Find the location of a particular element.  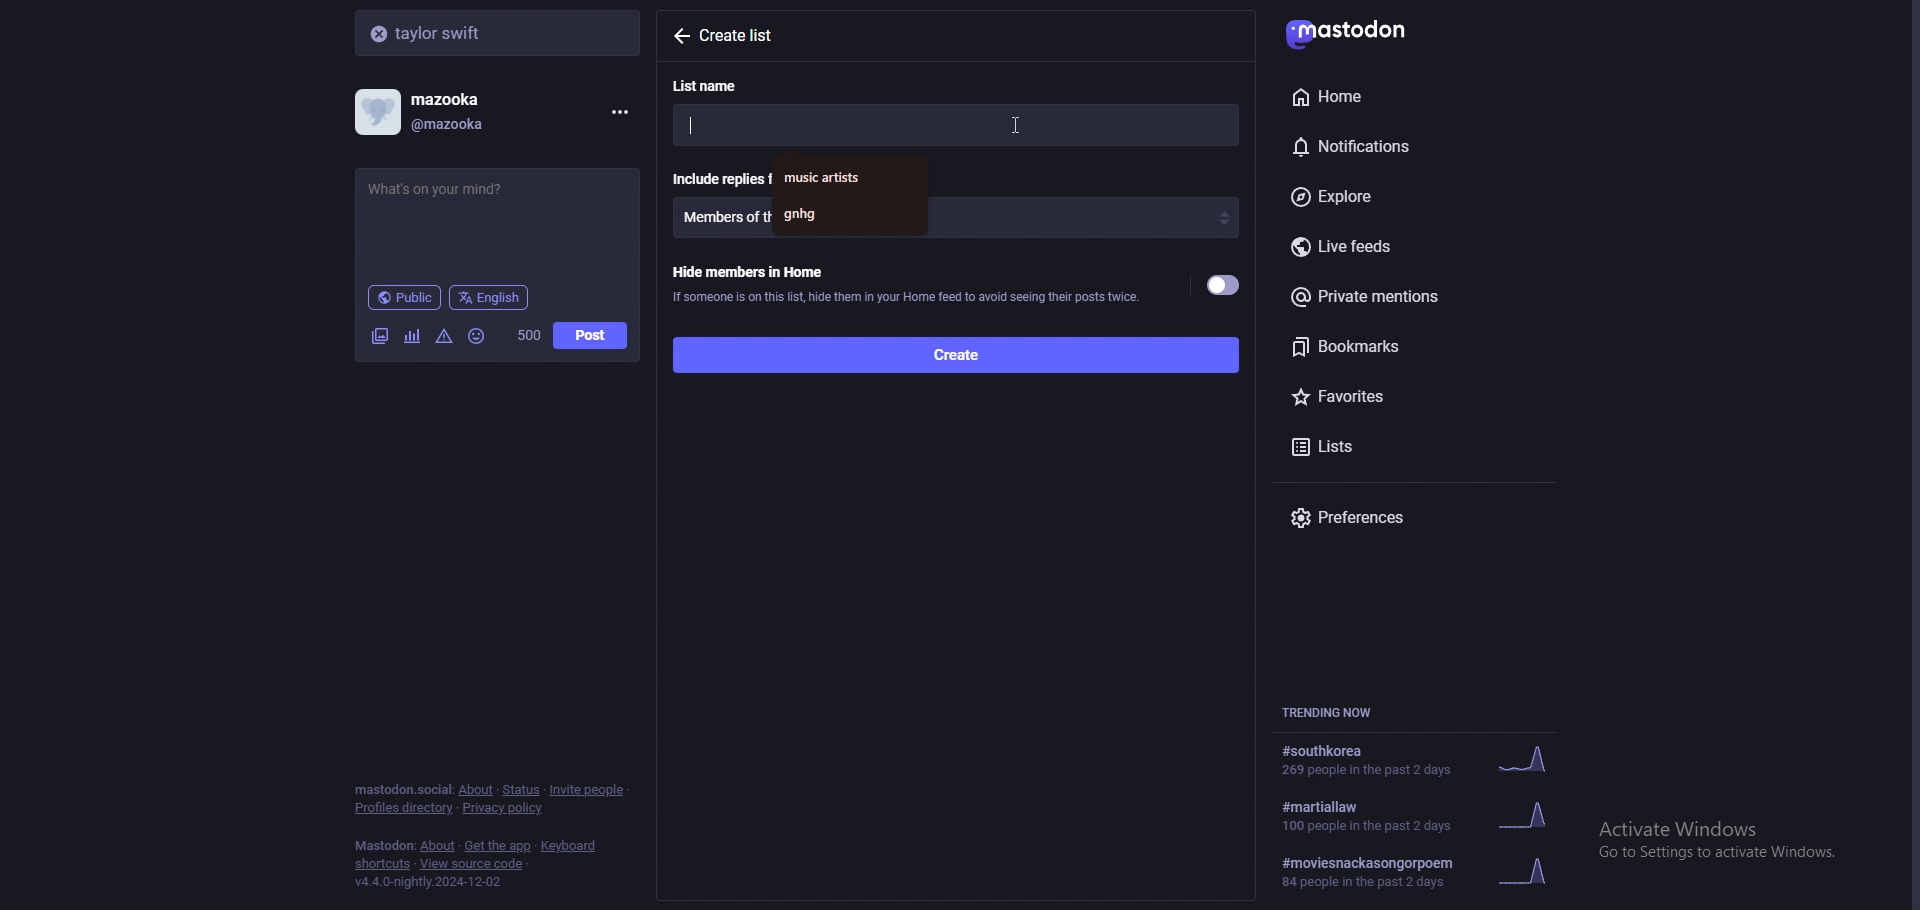

poll is located at coordinates (412, 336).